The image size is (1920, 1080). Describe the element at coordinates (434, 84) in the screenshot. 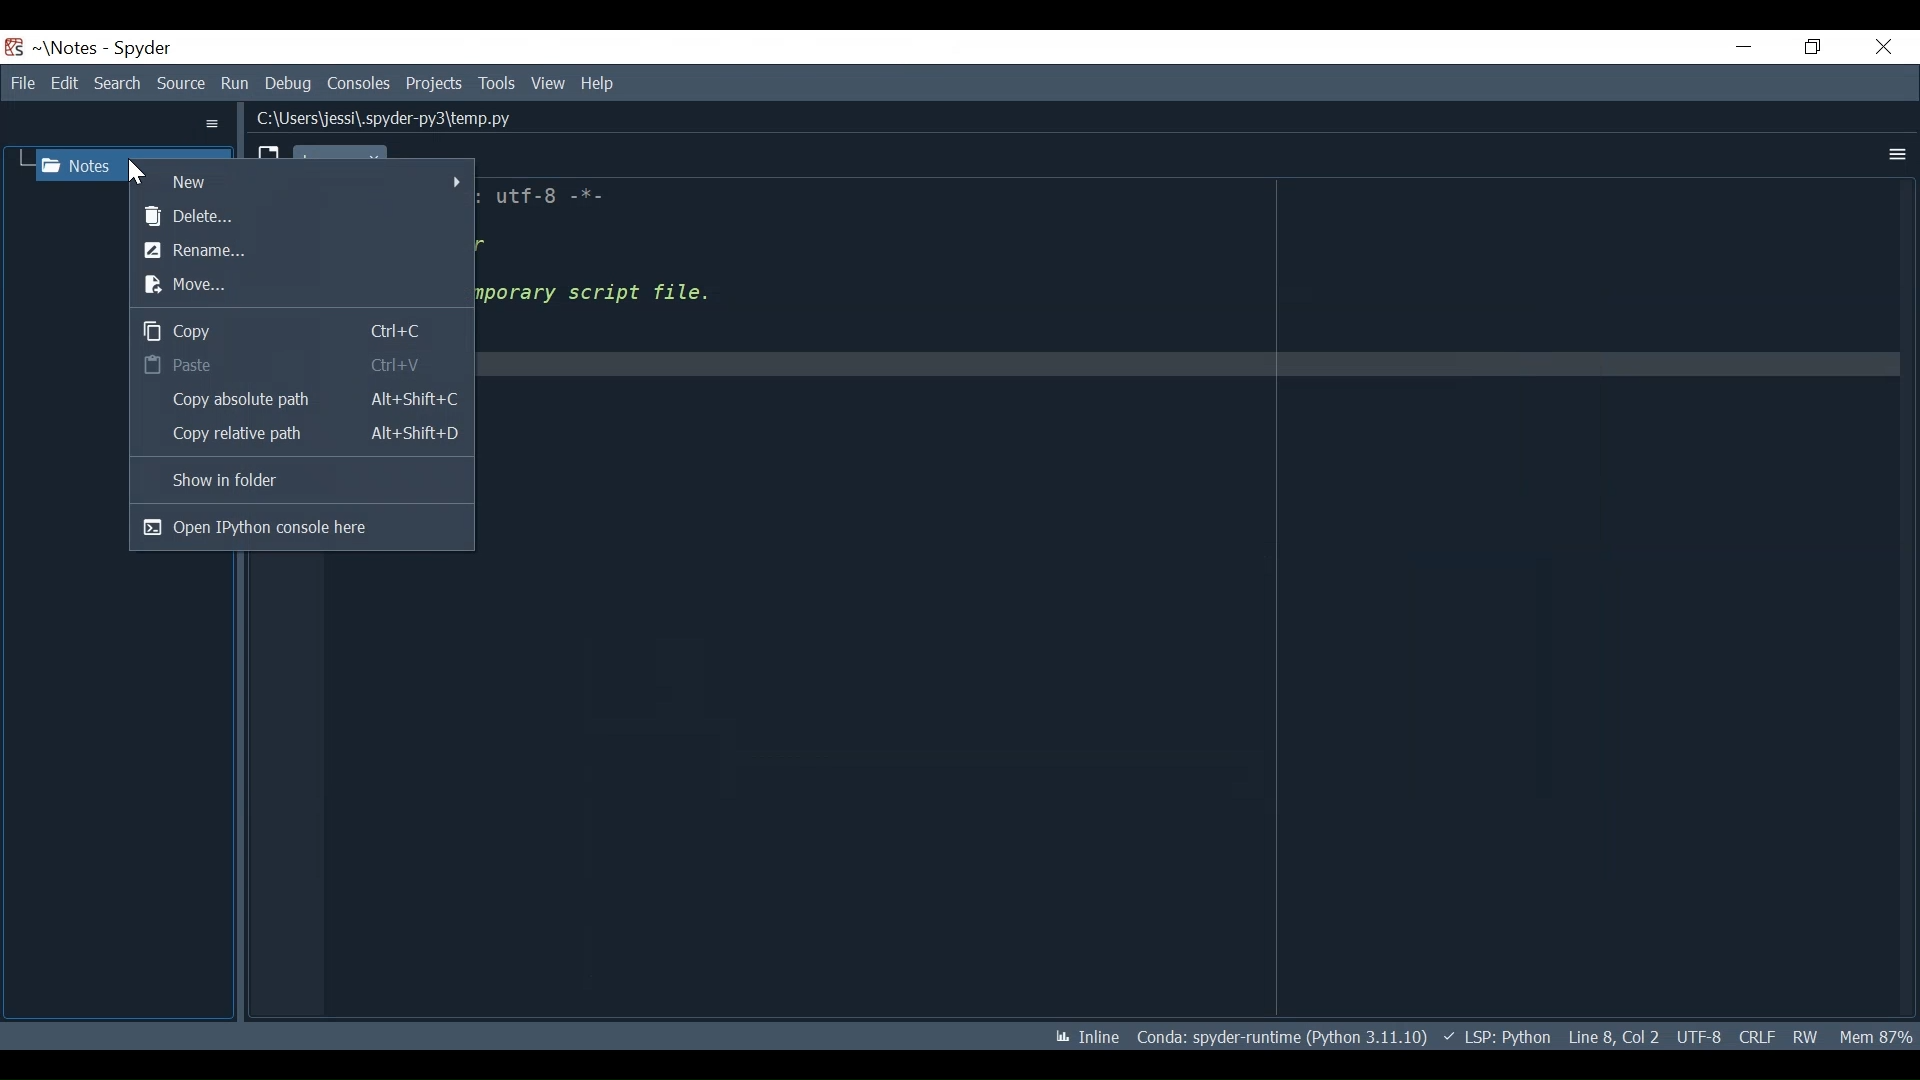

I see `Projects` at that location.